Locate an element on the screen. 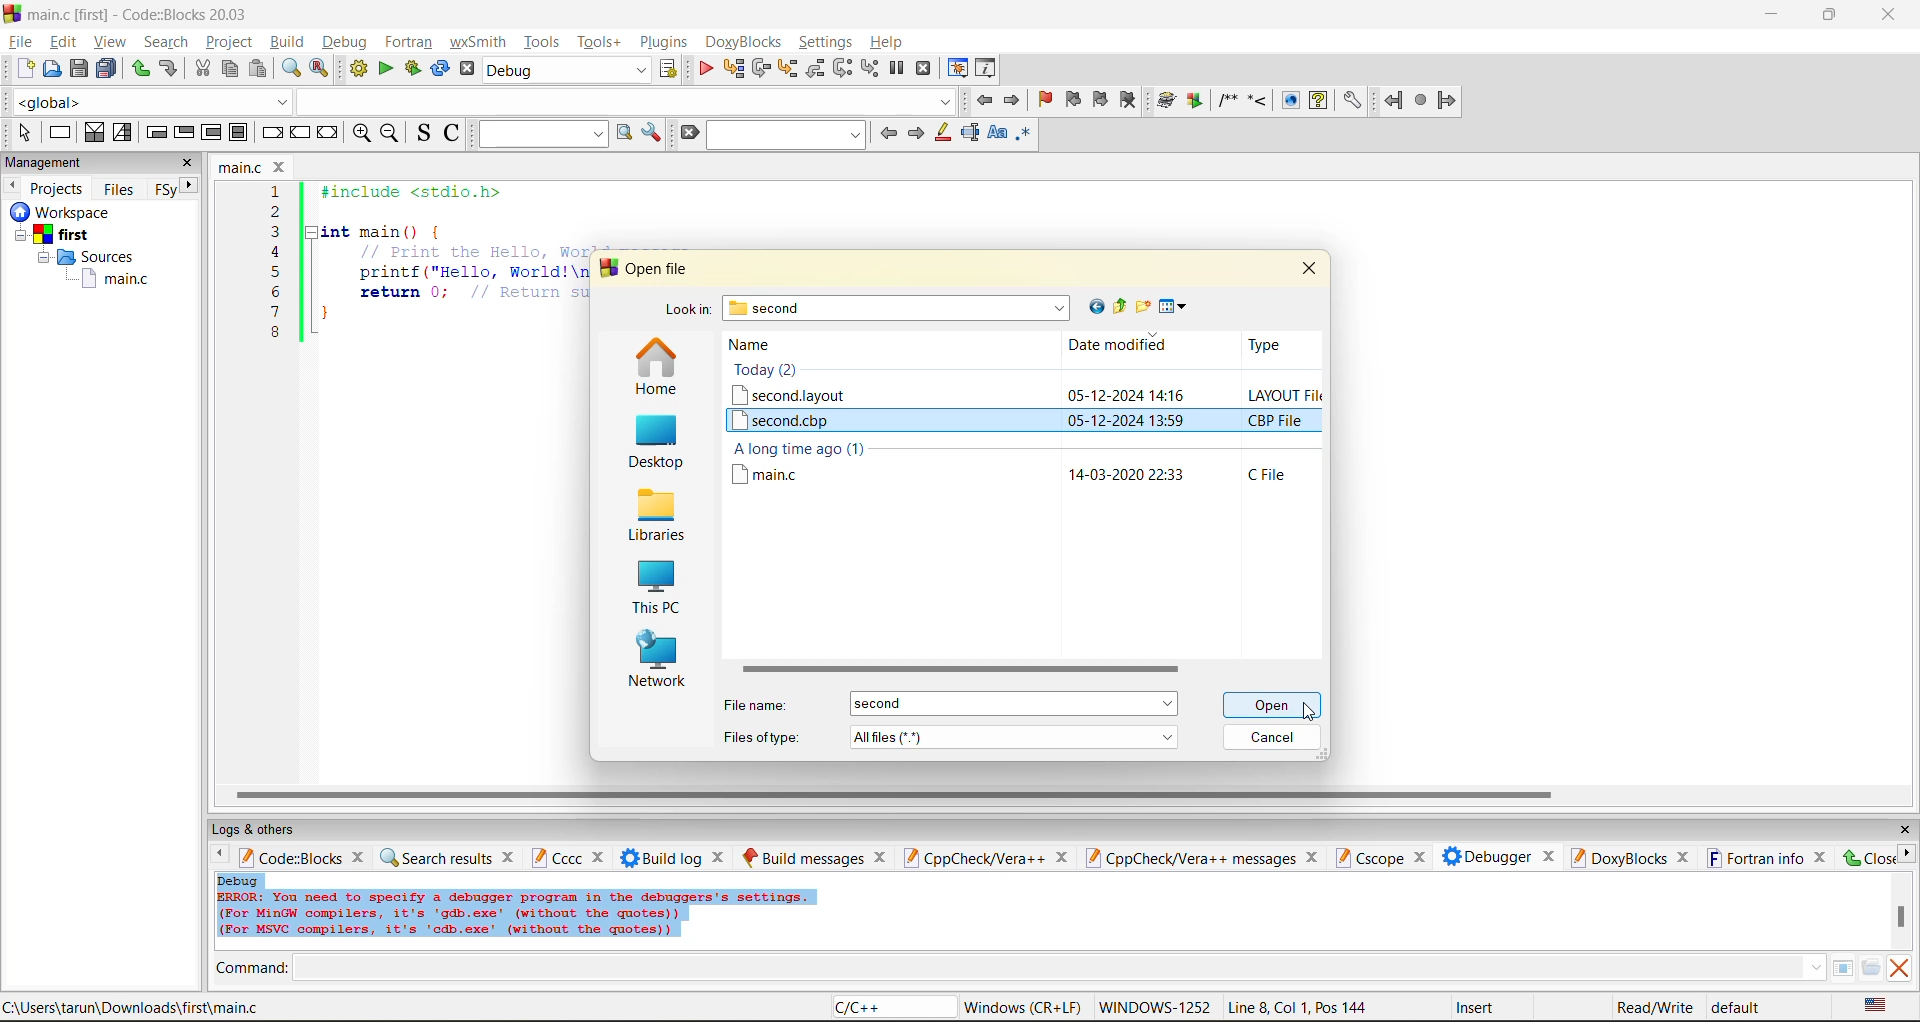 The width and height of the screenshot is (1920, 1022). close is located at coordinates (881, 857).